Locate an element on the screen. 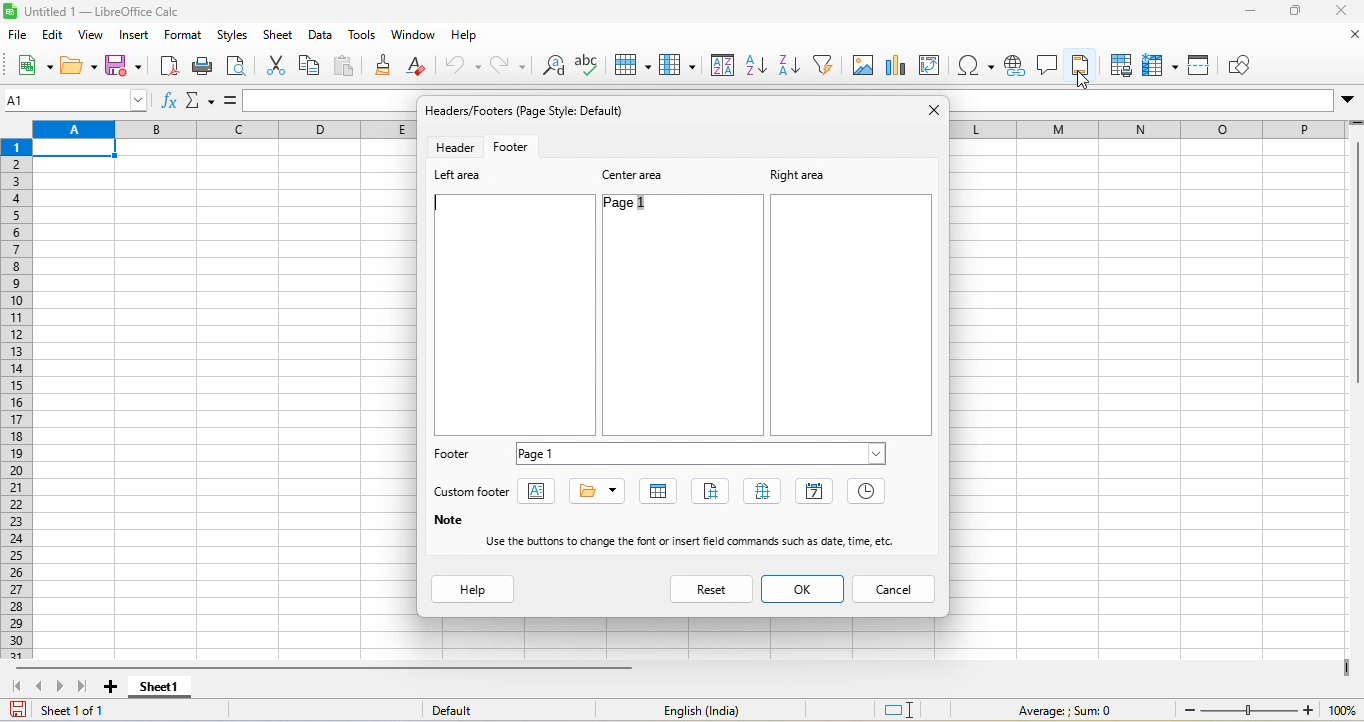 The image size is (1364, 722). standard selection is located at coordinates (906, 711).